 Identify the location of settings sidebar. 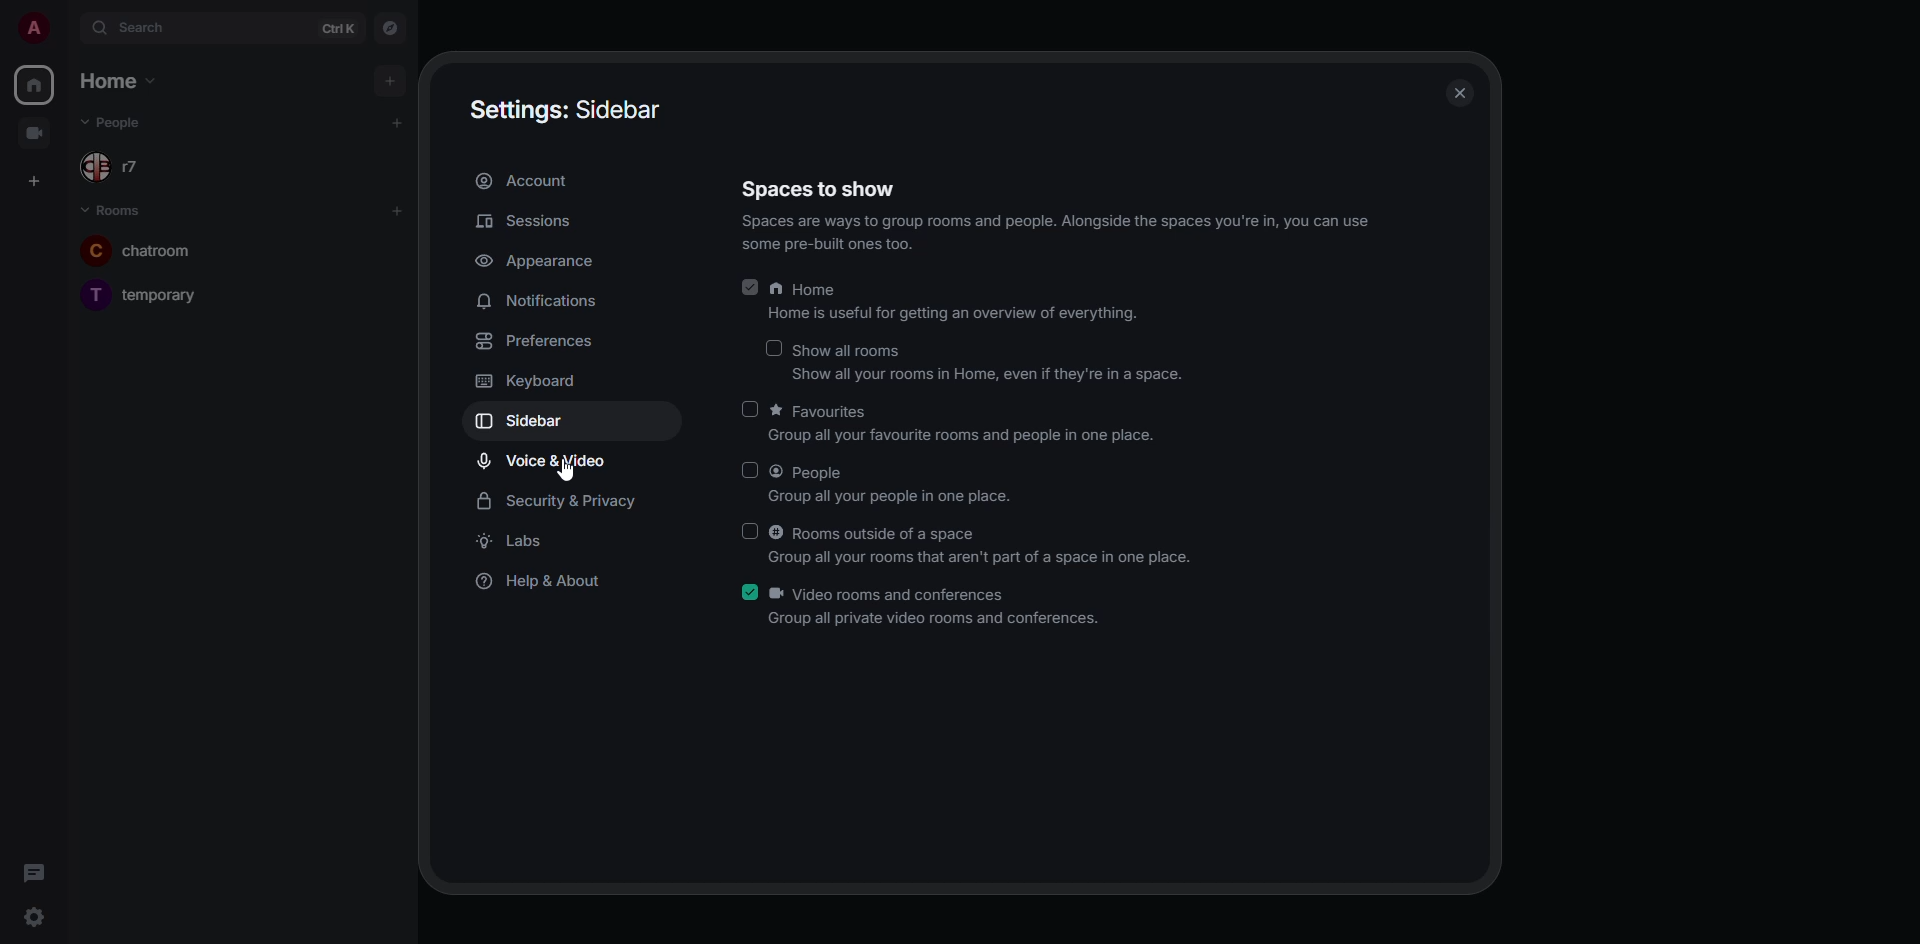
(561, 107).